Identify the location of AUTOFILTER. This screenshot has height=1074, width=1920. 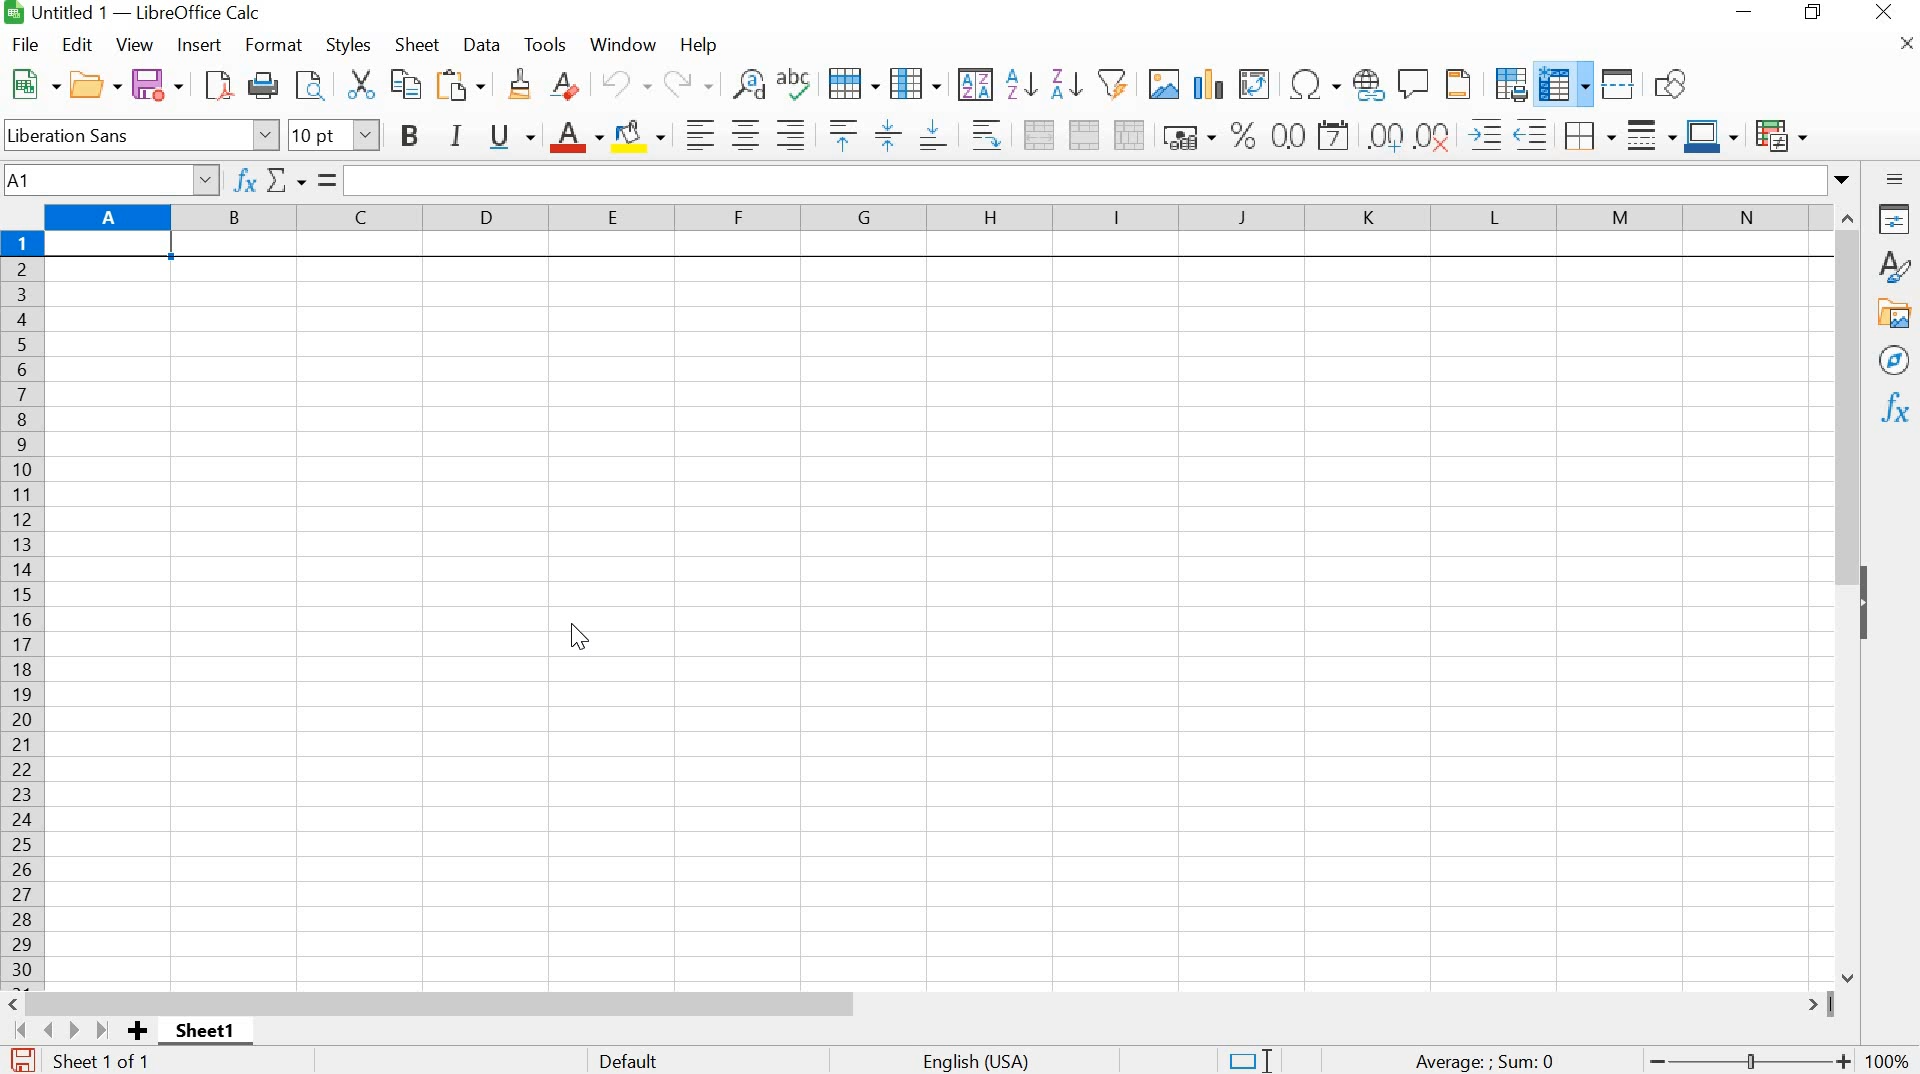
(1112, 81).